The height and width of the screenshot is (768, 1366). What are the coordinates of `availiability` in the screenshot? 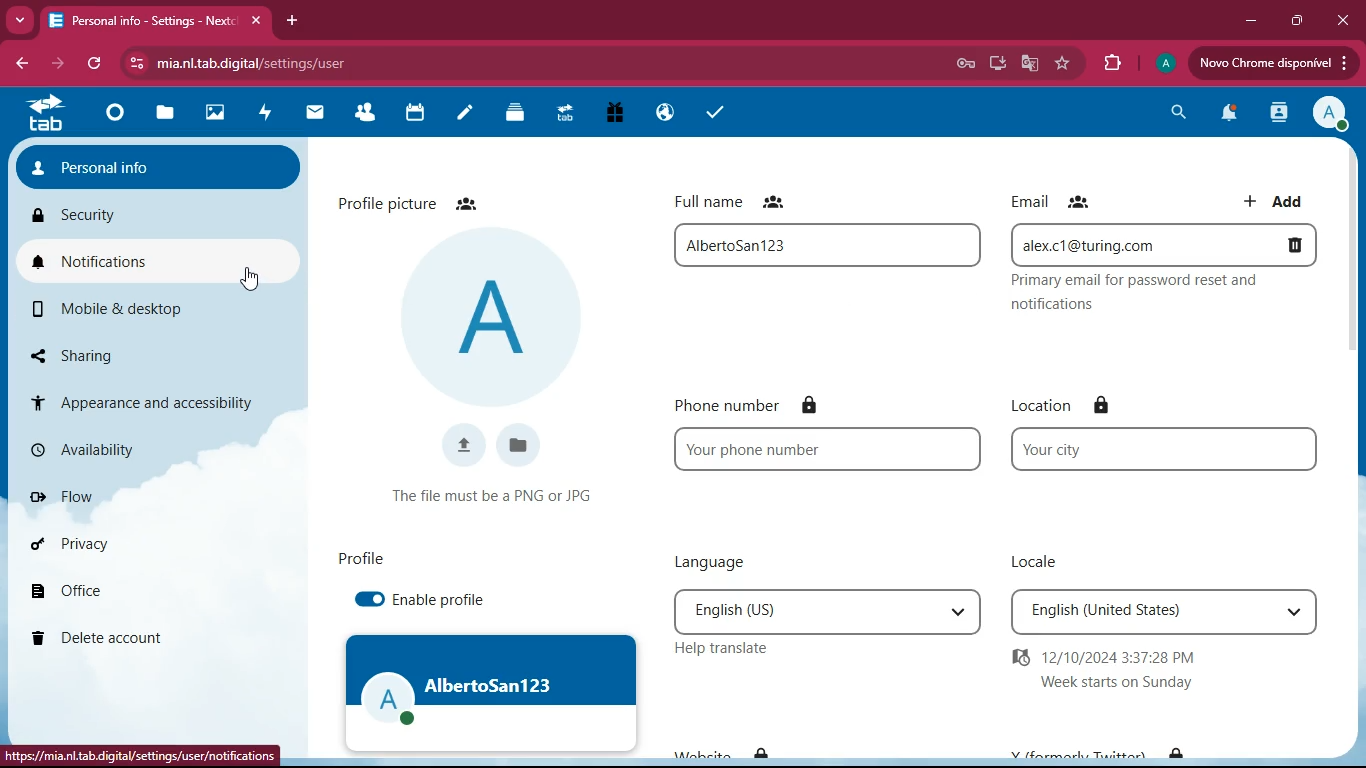 It's located at (142, 451).